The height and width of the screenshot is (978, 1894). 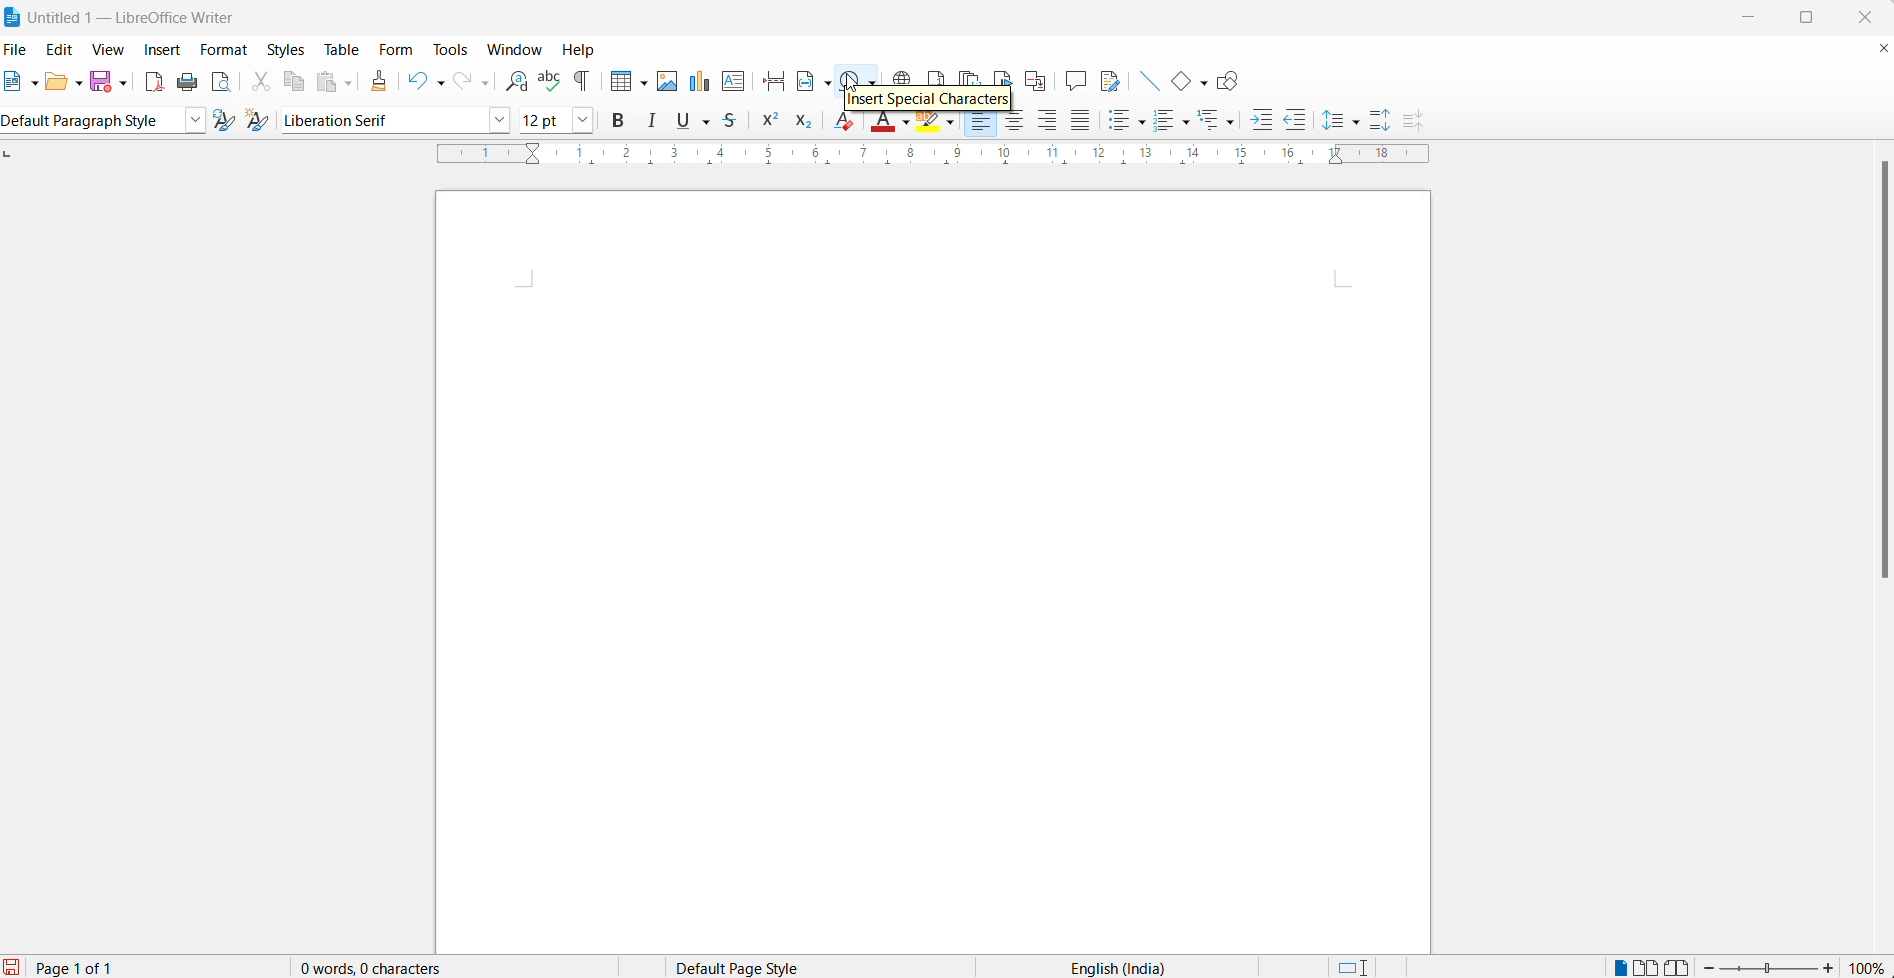 What do you see at coordinates (682, 120) in the screenshot?
I see `underline` at bounding box center [682, 120].